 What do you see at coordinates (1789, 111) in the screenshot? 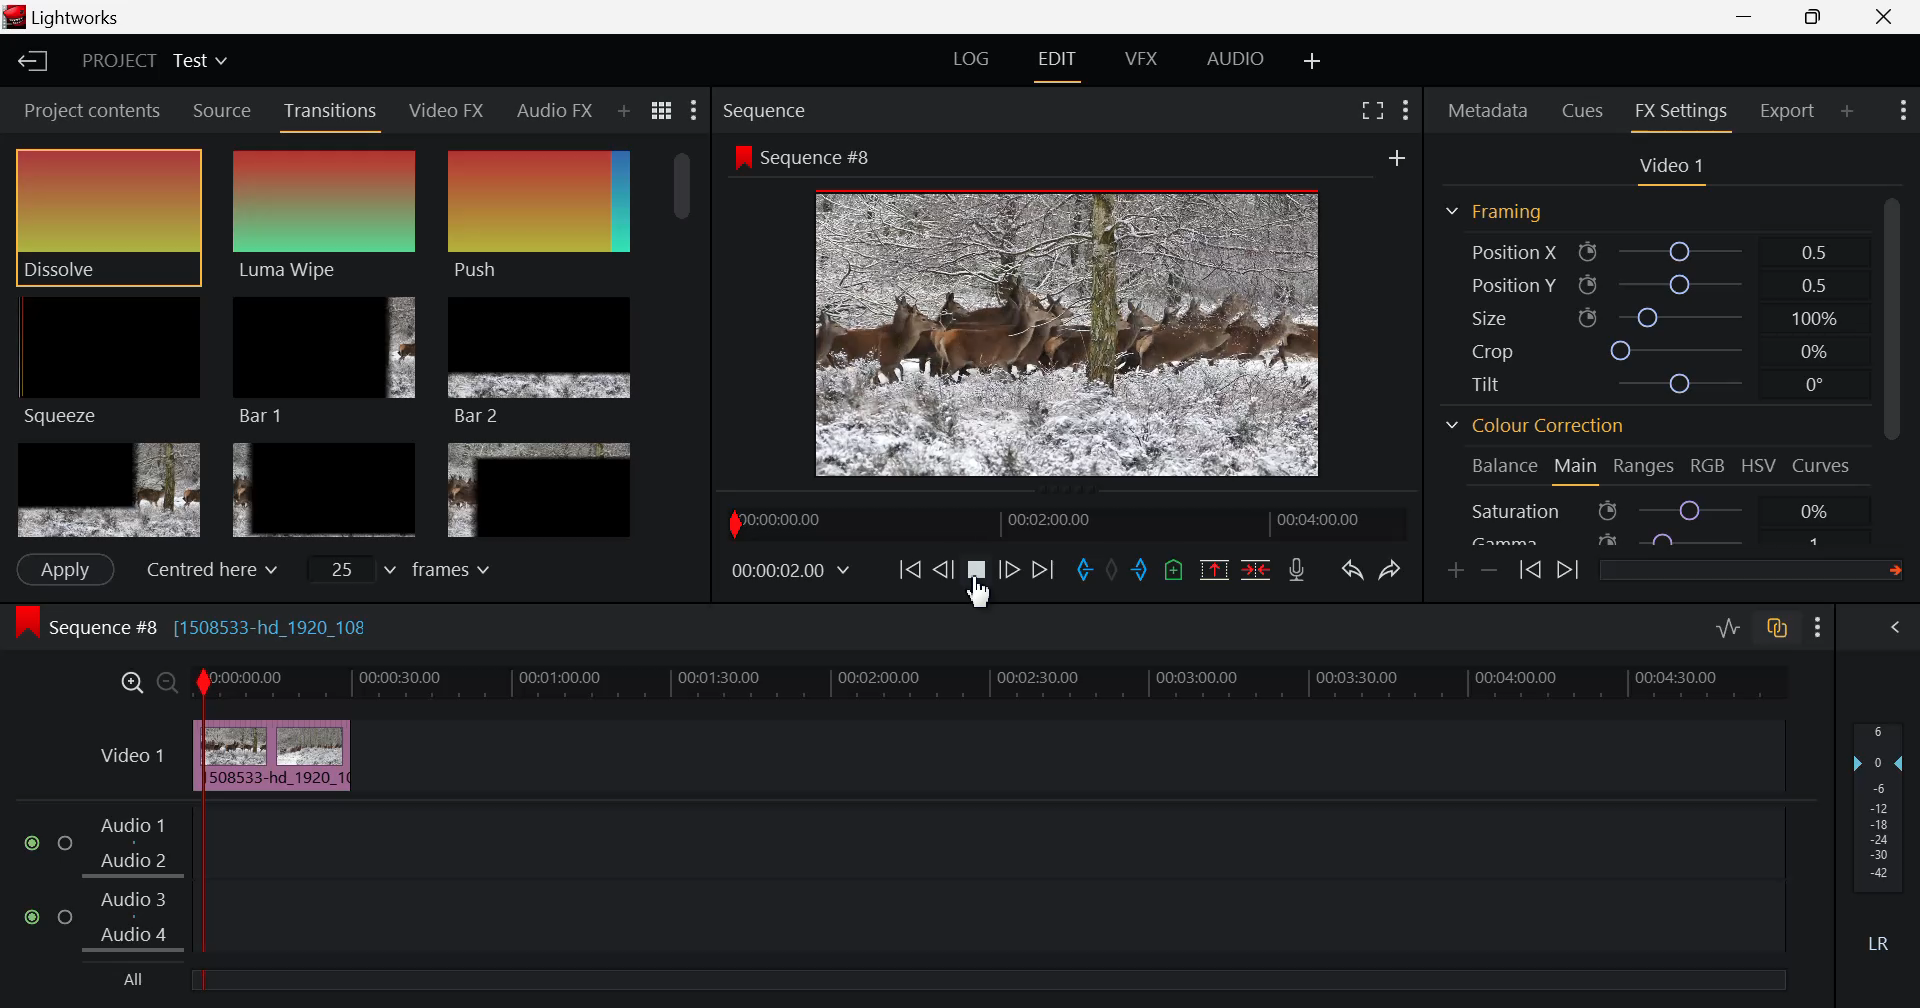
I see `Export` at bounding box center [1789, 111].